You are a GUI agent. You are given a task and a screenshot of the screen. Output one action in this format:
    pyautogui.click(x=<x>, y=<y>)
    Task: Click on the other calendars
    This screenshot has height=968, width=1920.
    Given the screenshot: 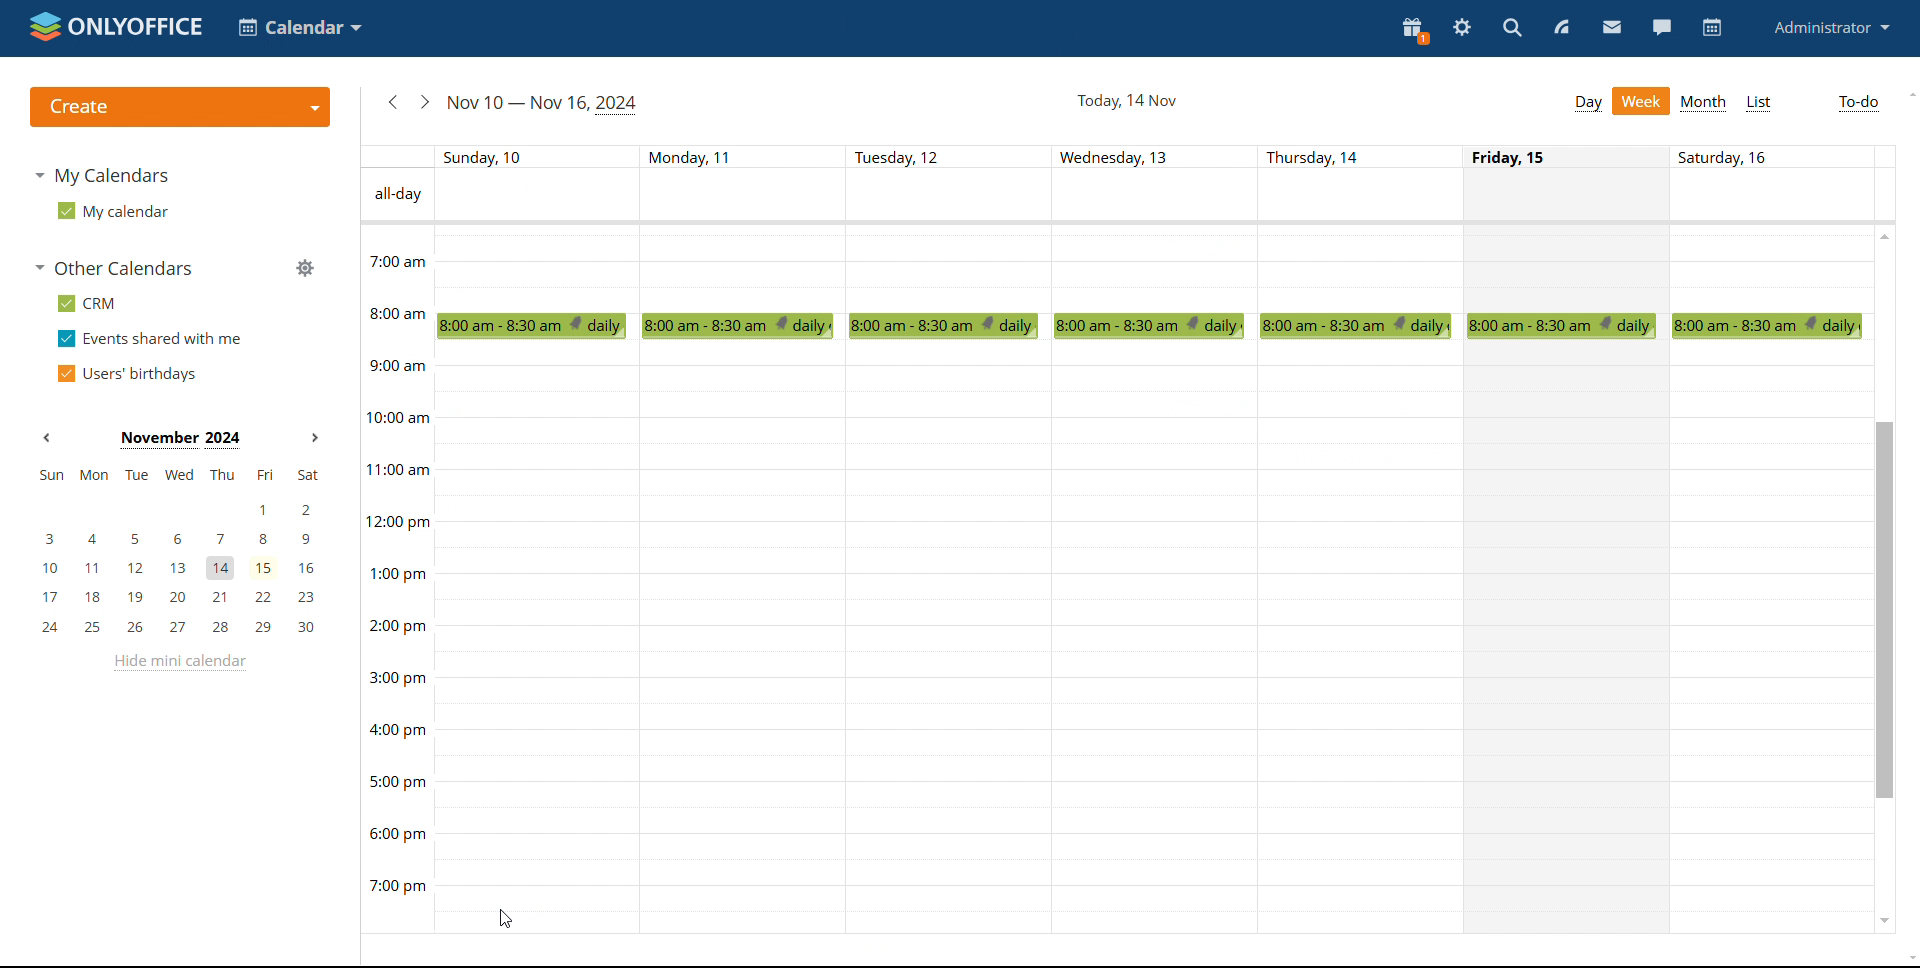 What is the action you would take?
    pyautogui.click(x=112, y=270)
    